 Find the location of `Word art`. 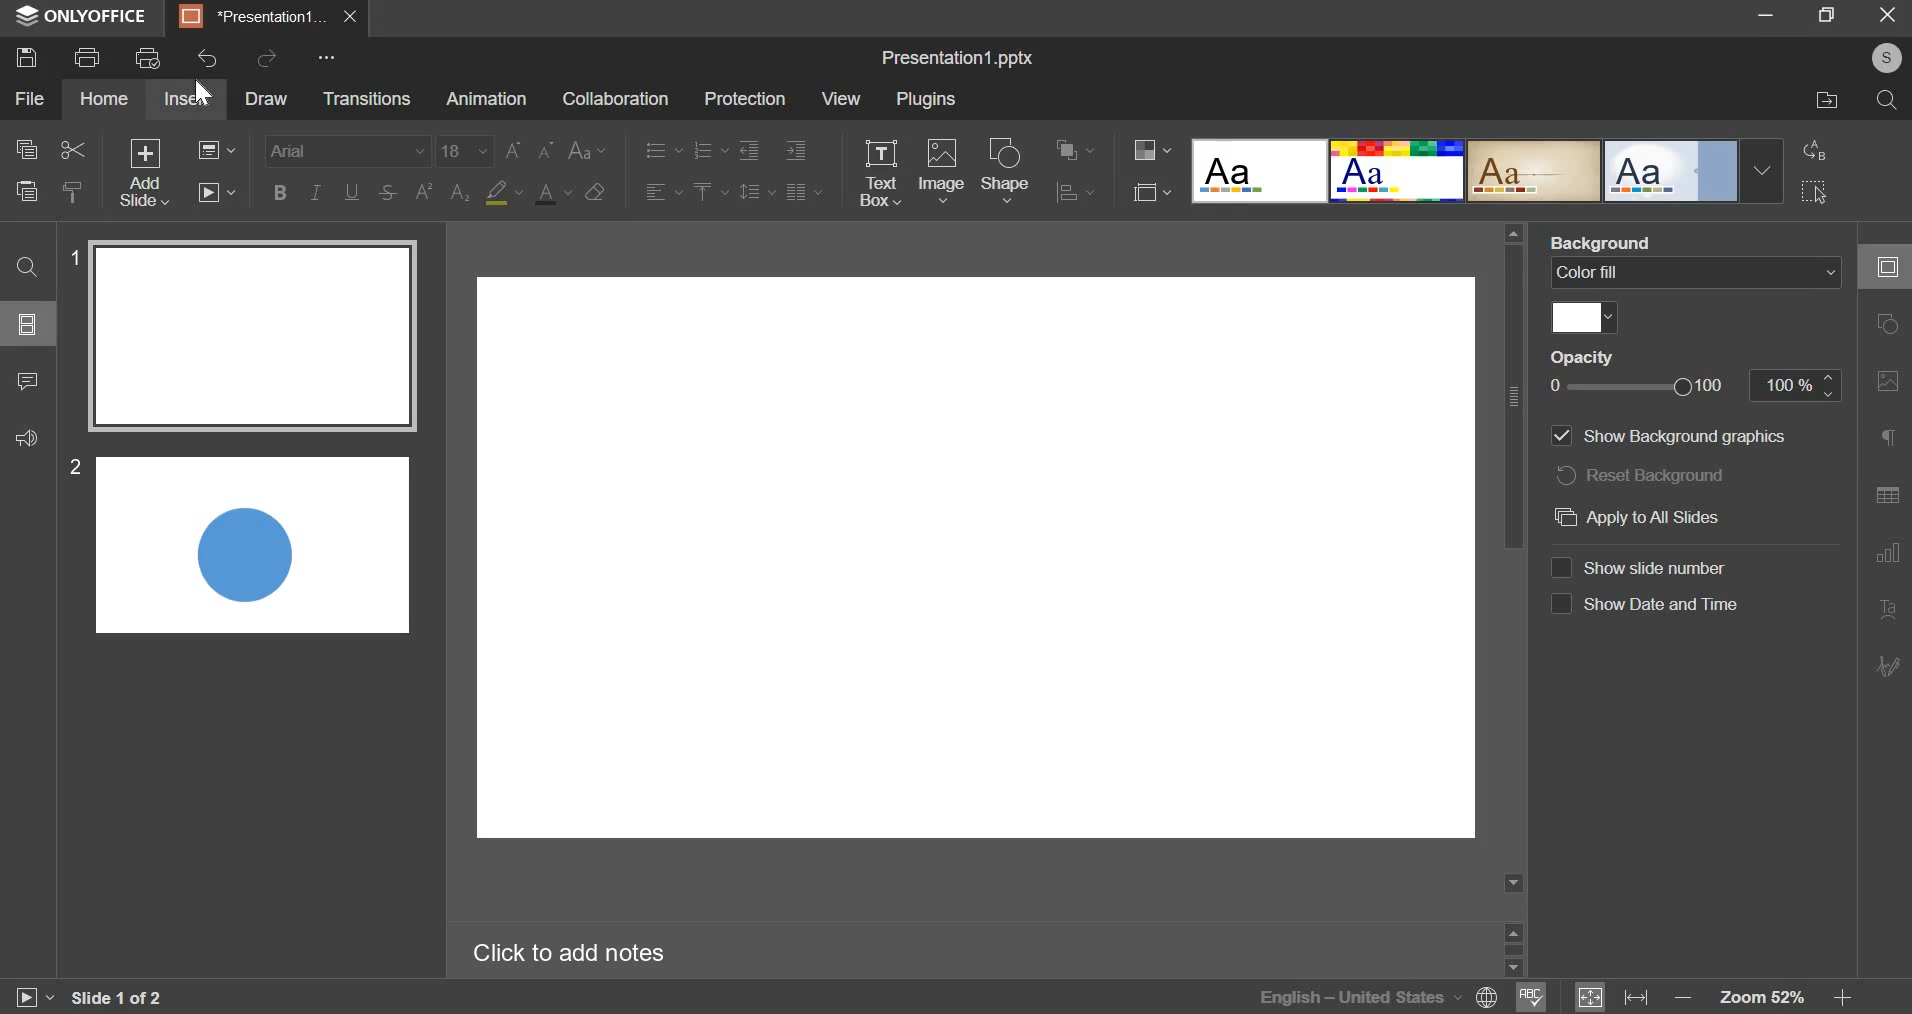

Word art is located at coordinates (1396, 171).